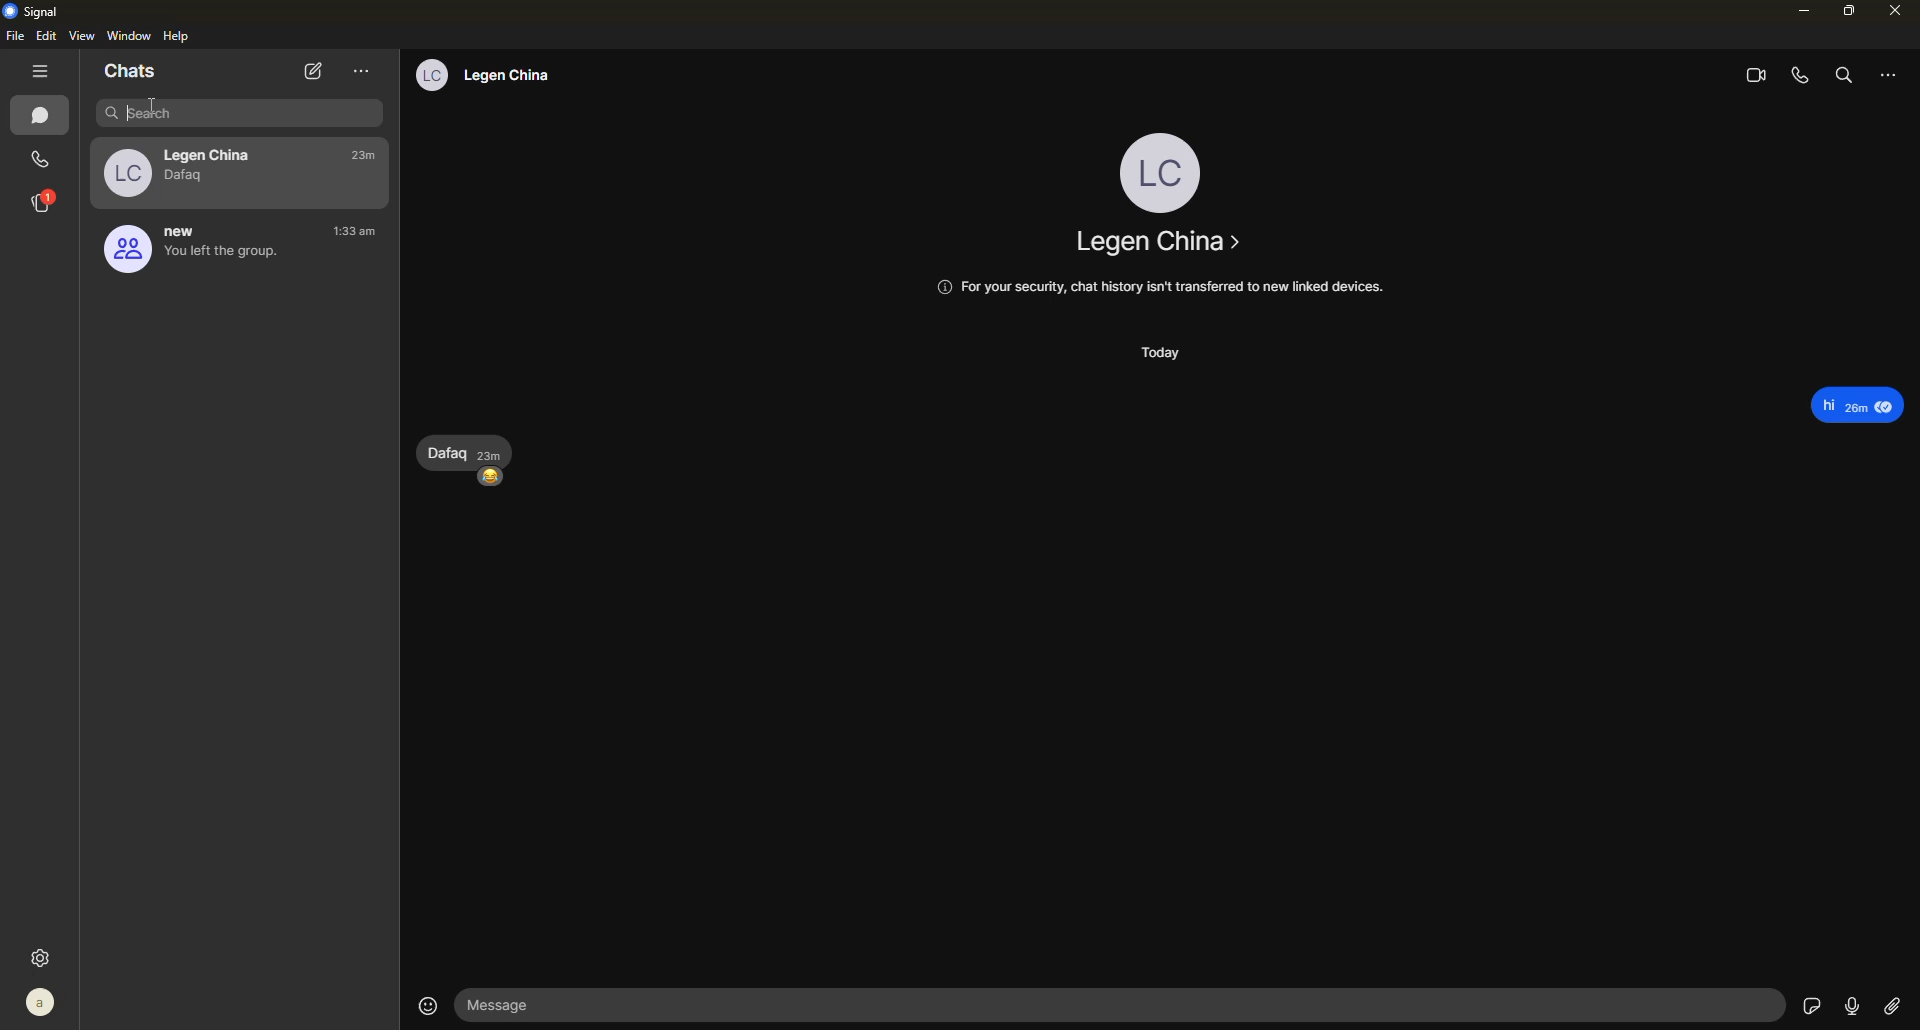 The width and height of the screenshot is (1920, 1030). What do you see at coordinates (314, 72) in the screenshot?
I see `new chat` at bounding box center [314, 72].